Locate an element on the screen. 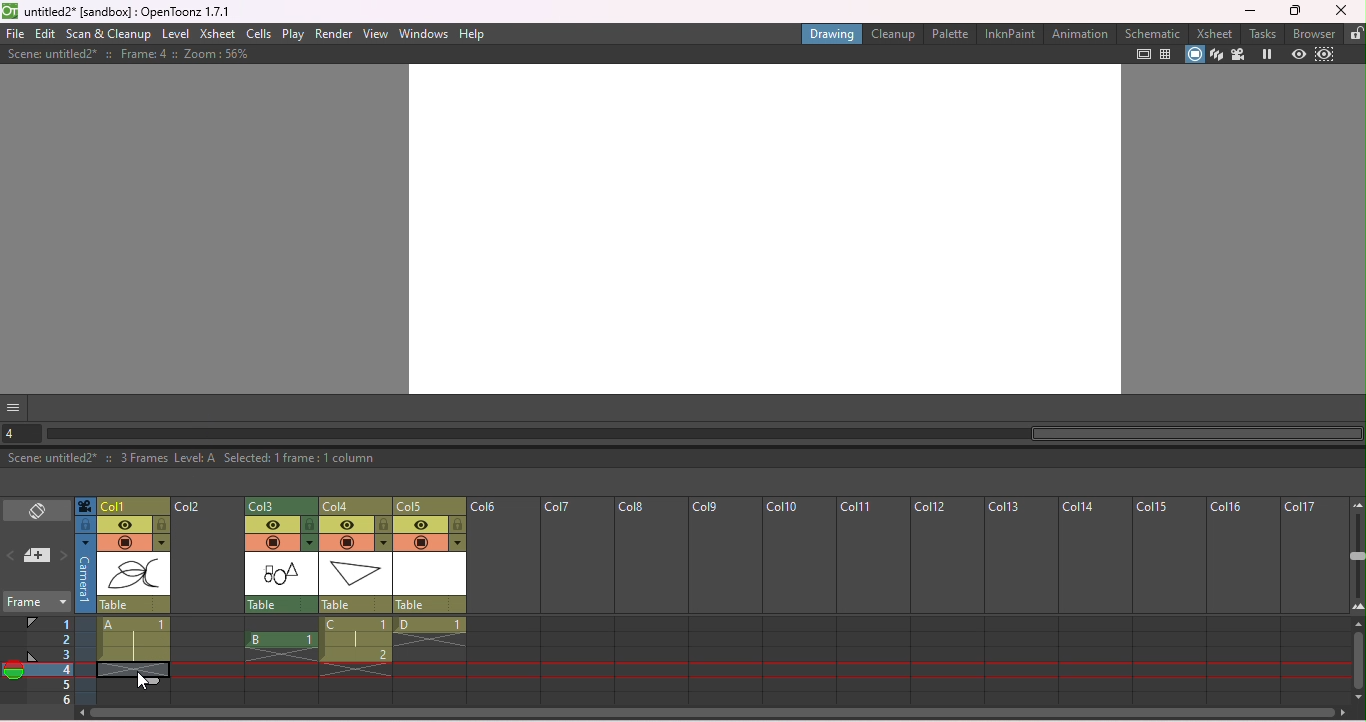  Column 15 is located at coordinates (1165, 601).